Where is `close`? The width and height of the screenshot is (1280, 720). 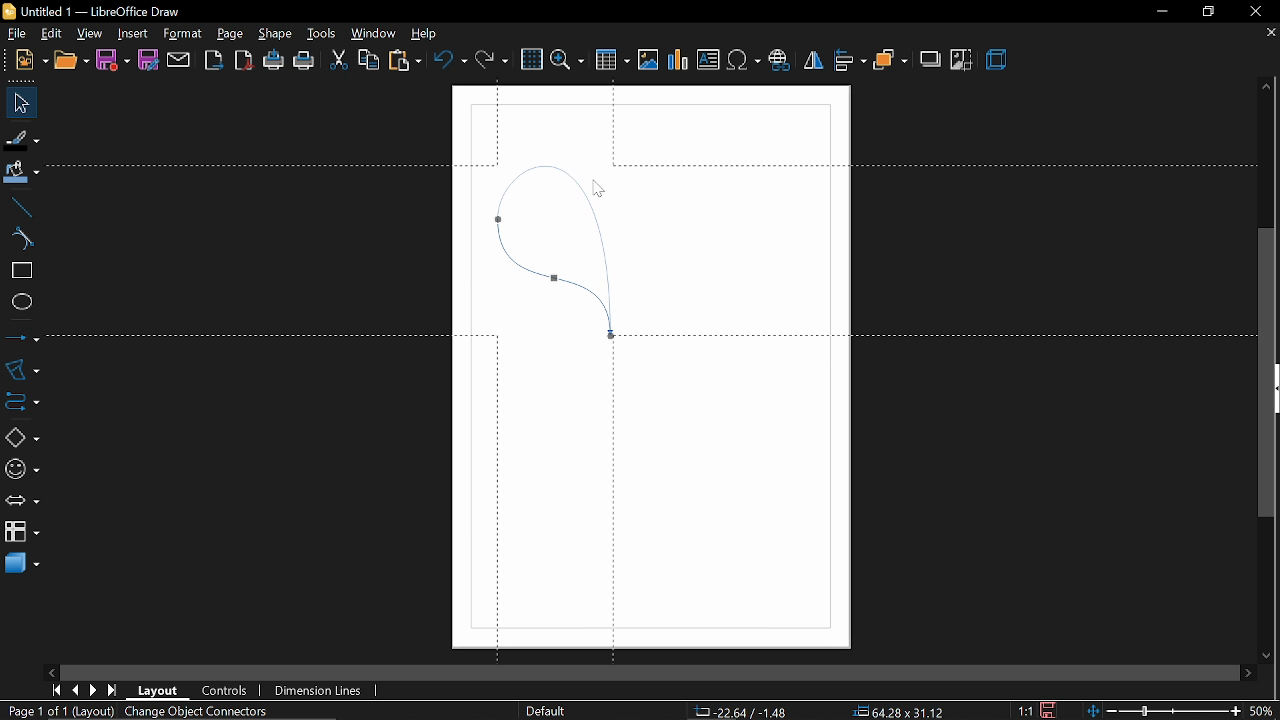
close is located at coordinates (1253, 11).